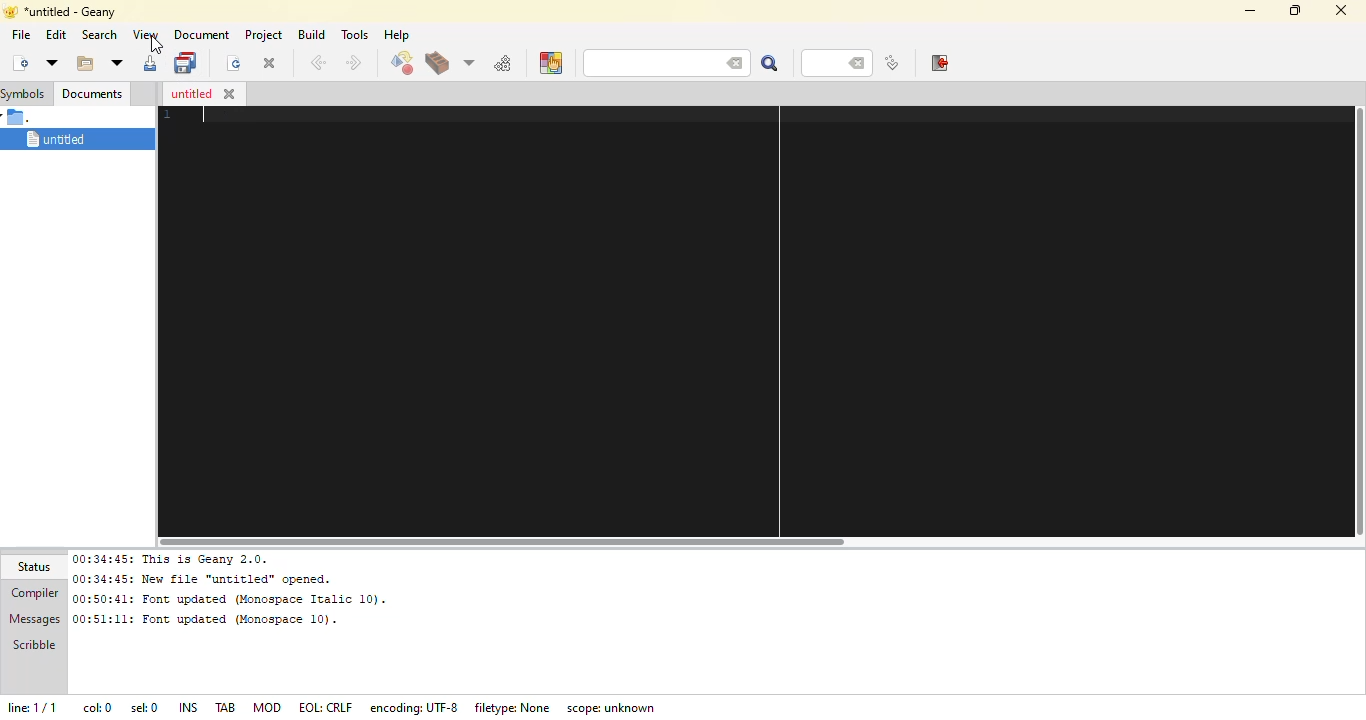 Image resolution: width=1366 pixels, height=720 pixels. What do you see at coordinates (228, 589) in the screenshot?
I see `00:34:45: This is Geany 2.0.00:34:45: New file “untitled” opened.00:50:41: Font updated (Monospace Italic 10). 00:51:11: Font updated (Monospace 10).` at bounding box center [228, 589].